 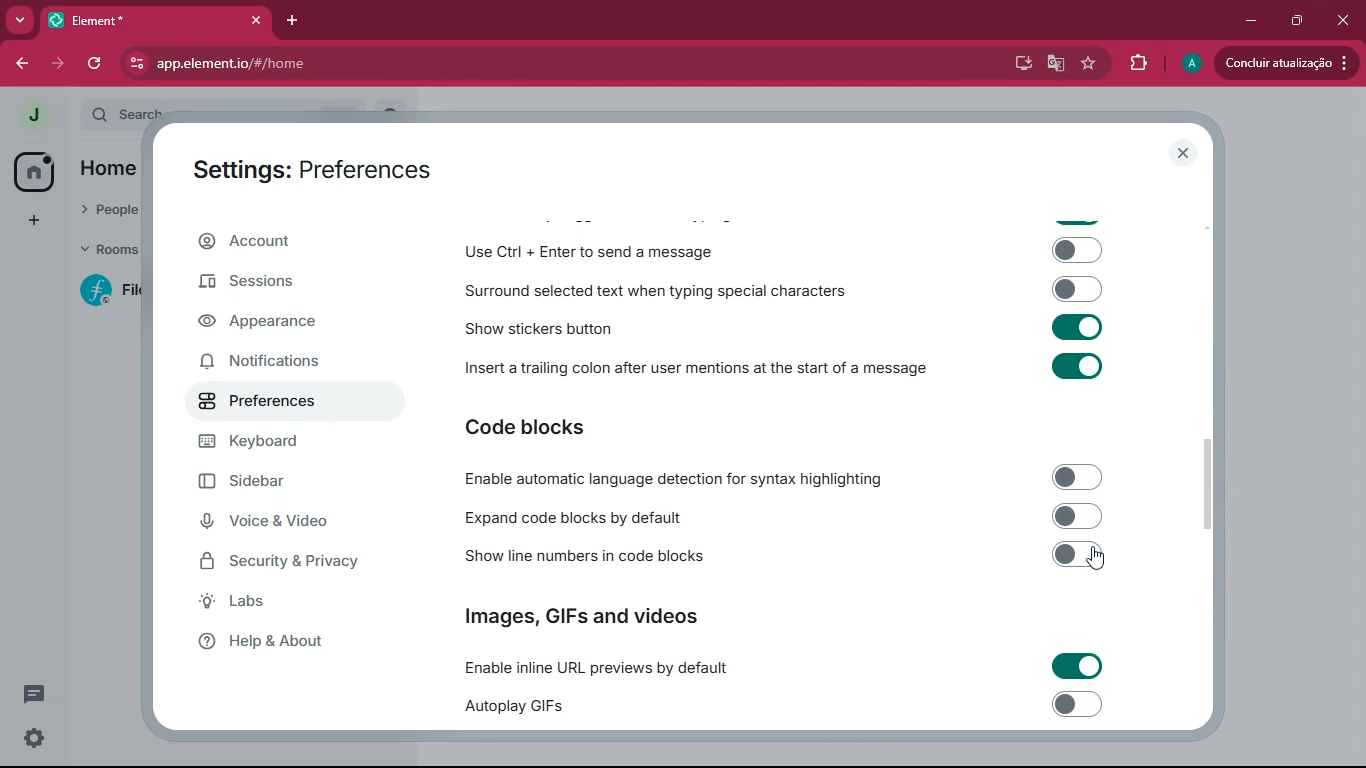 I want to click on settings: preferences, so click(x=310, y=166).